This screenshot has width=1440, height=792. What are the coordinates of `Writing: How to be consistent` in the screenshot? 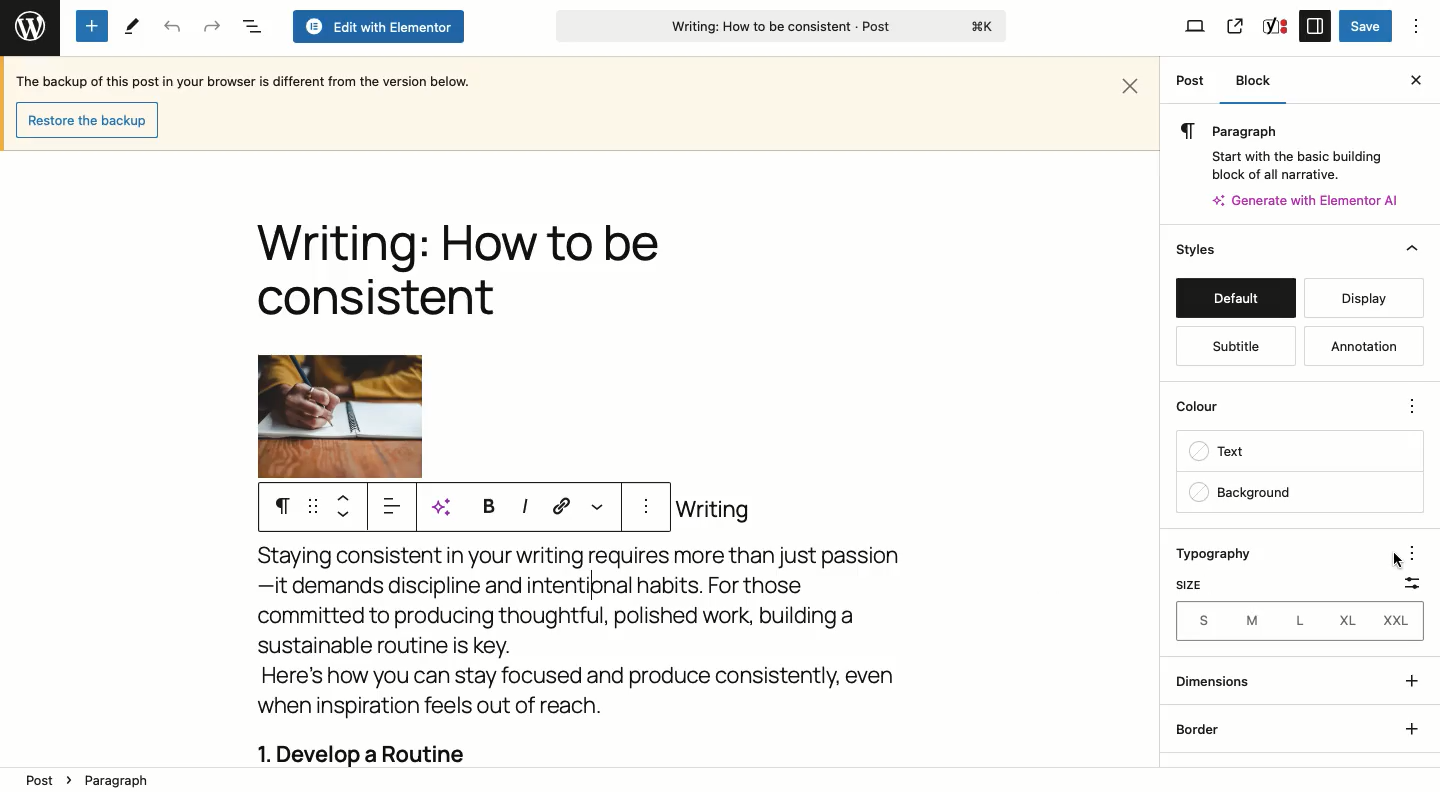 It's located at (779, 29).